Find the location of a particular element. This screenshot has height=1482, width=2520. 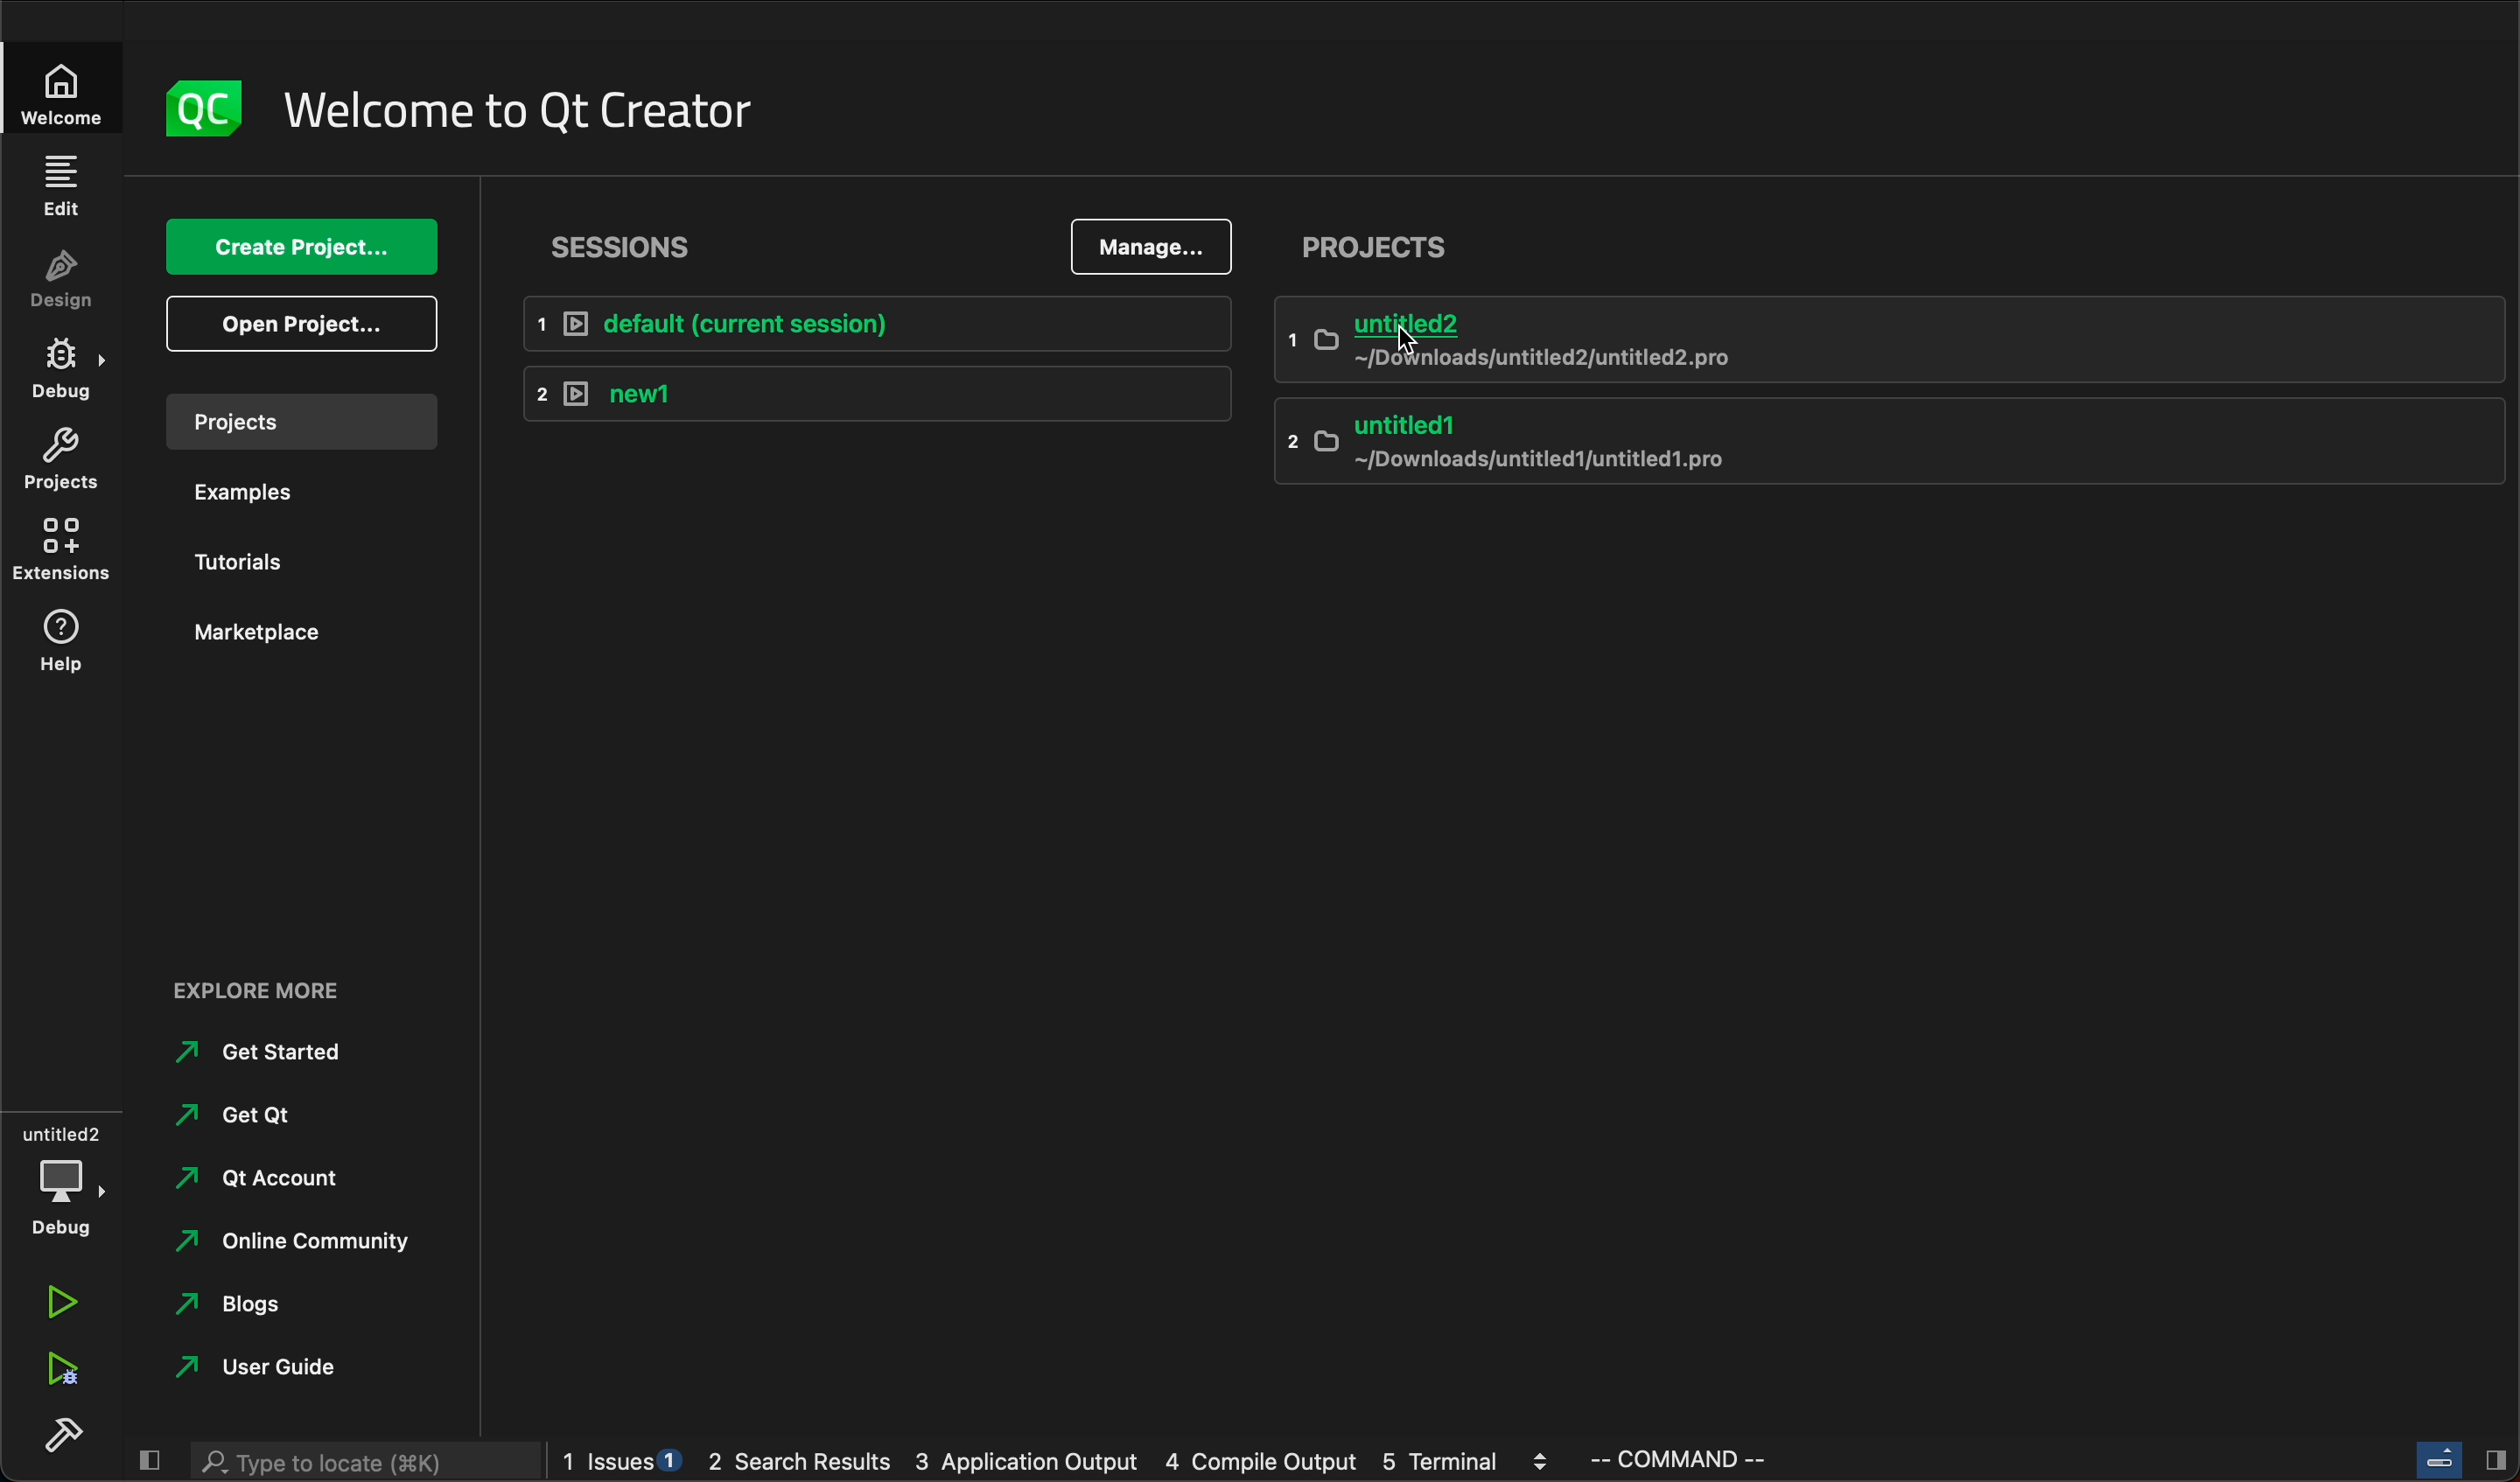

blogs is located at coordinates (289, 1306).